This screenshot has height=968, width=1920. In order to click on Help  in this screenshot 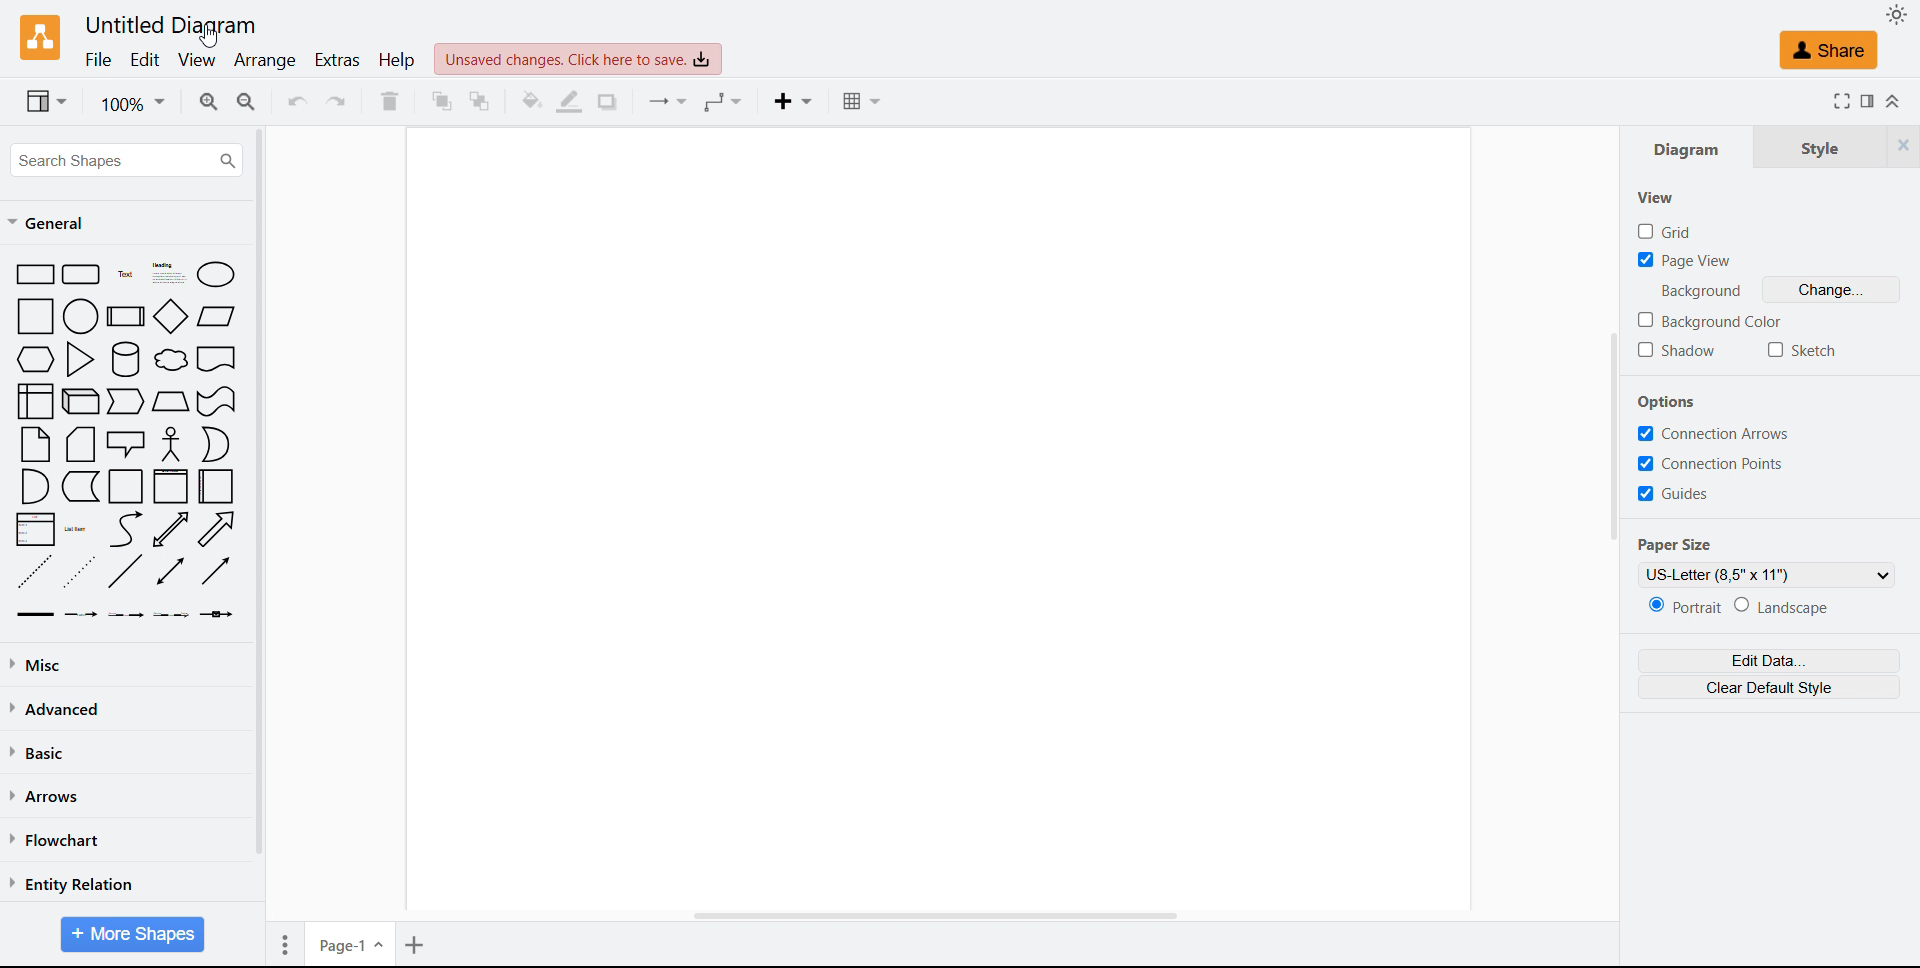, I will do `click(397, 59)`.